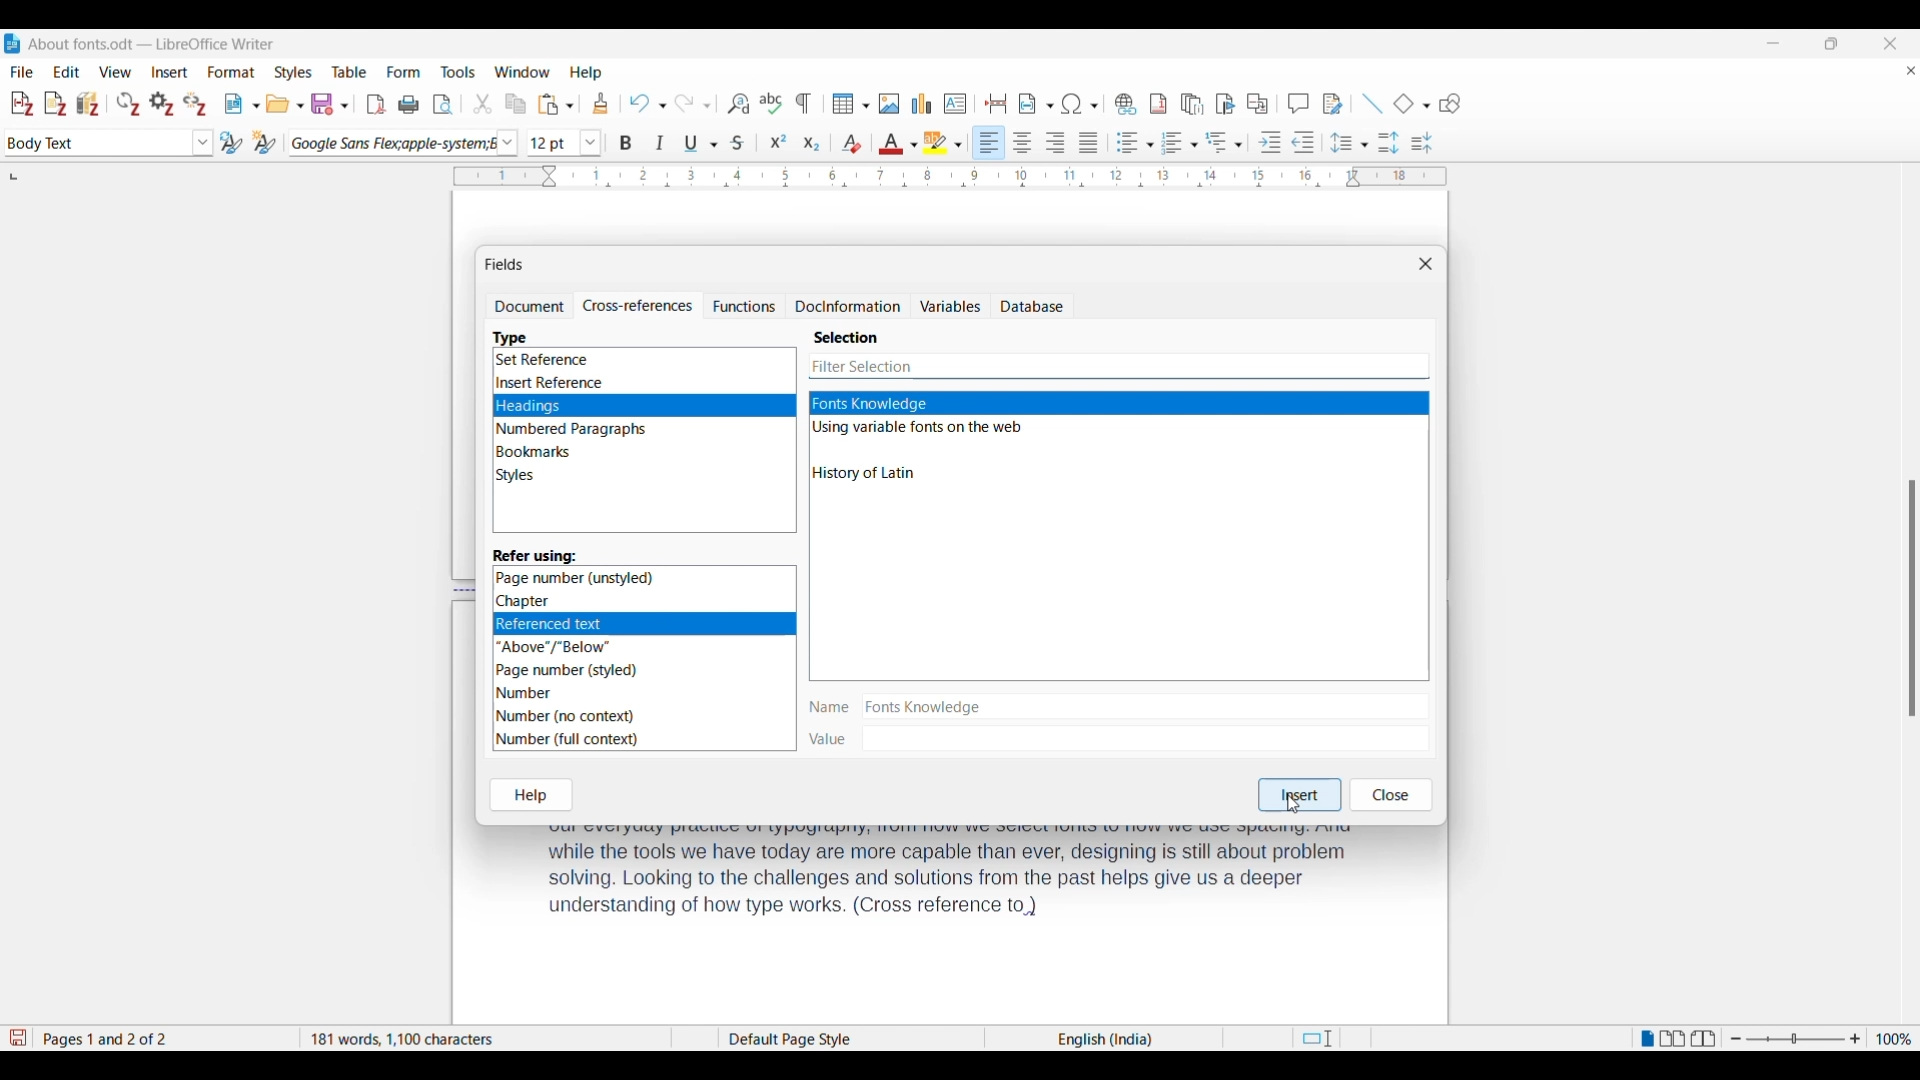  I want to click on Find and replace, so click(738, 103).